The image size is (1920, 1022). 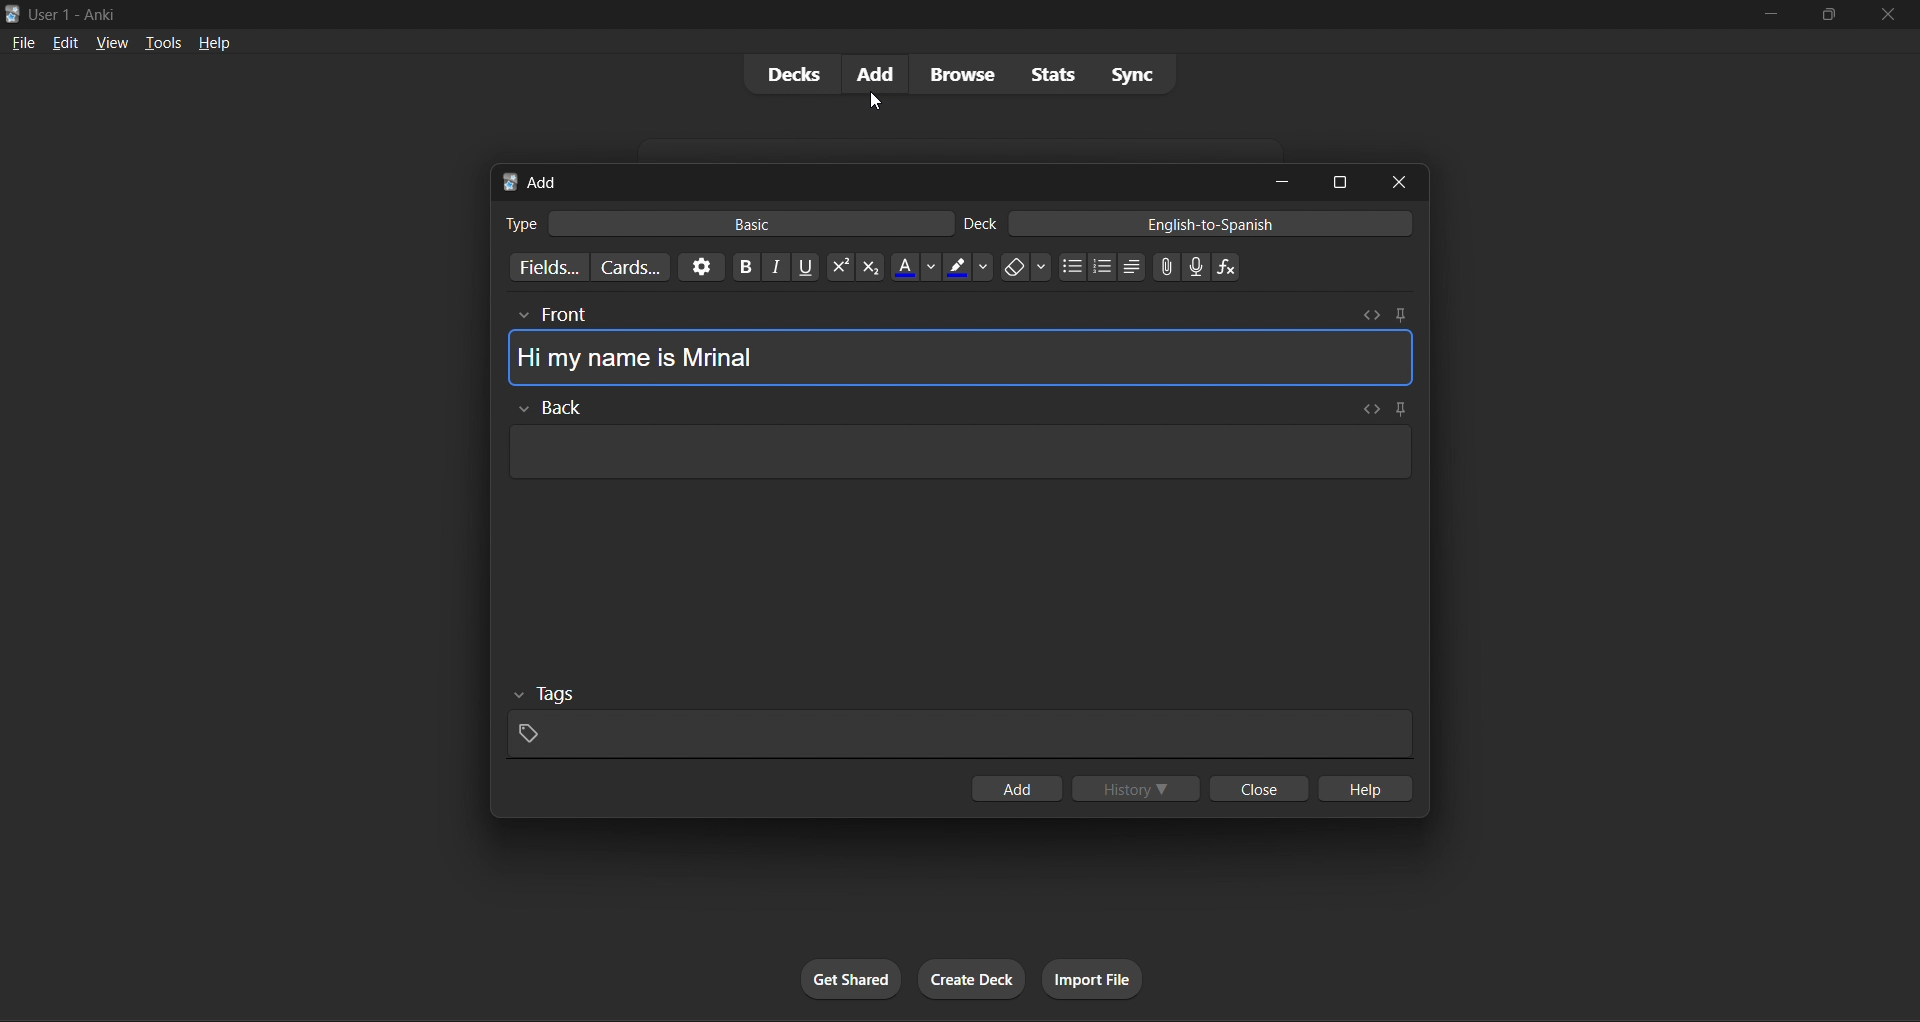 I want to click on maximize/restore, so click(x=1823, y=15).